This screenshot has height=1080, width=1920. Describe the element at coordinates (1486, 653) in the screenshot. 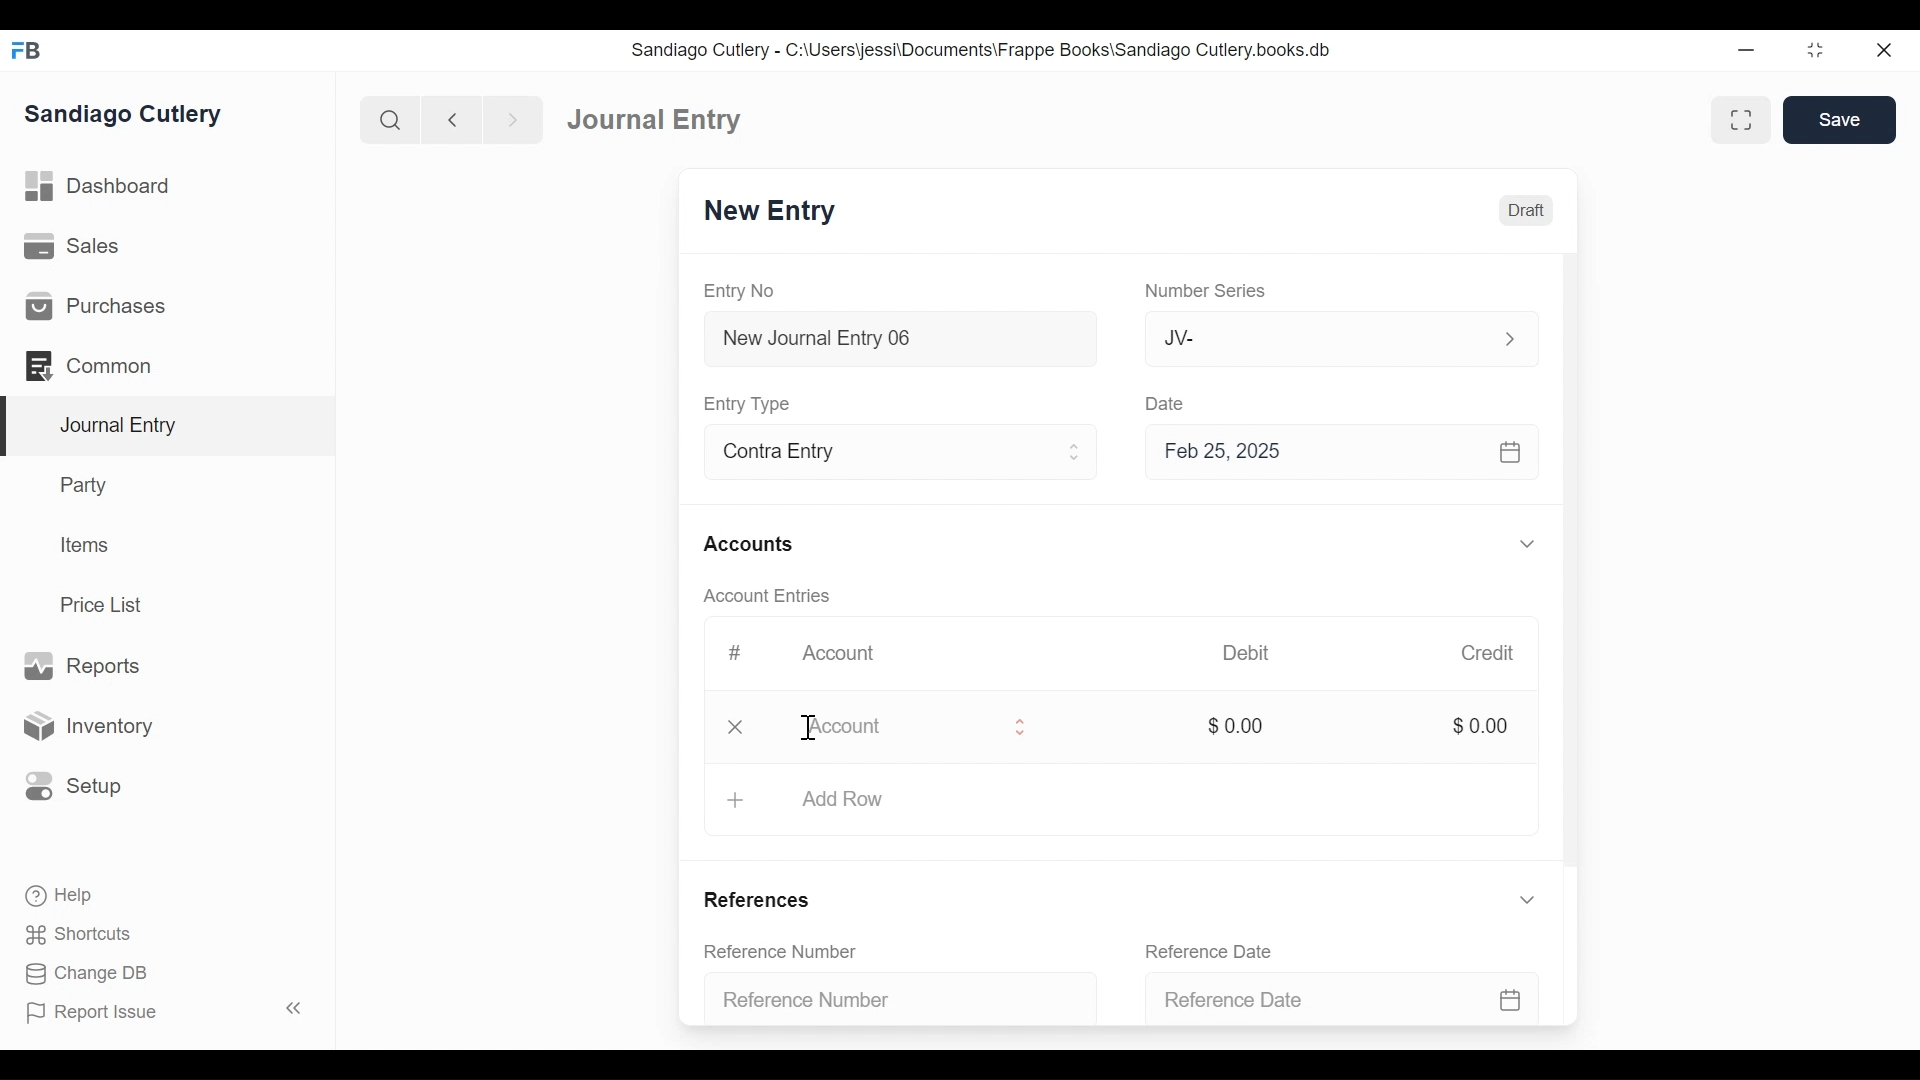

I see `Credit` at that location.